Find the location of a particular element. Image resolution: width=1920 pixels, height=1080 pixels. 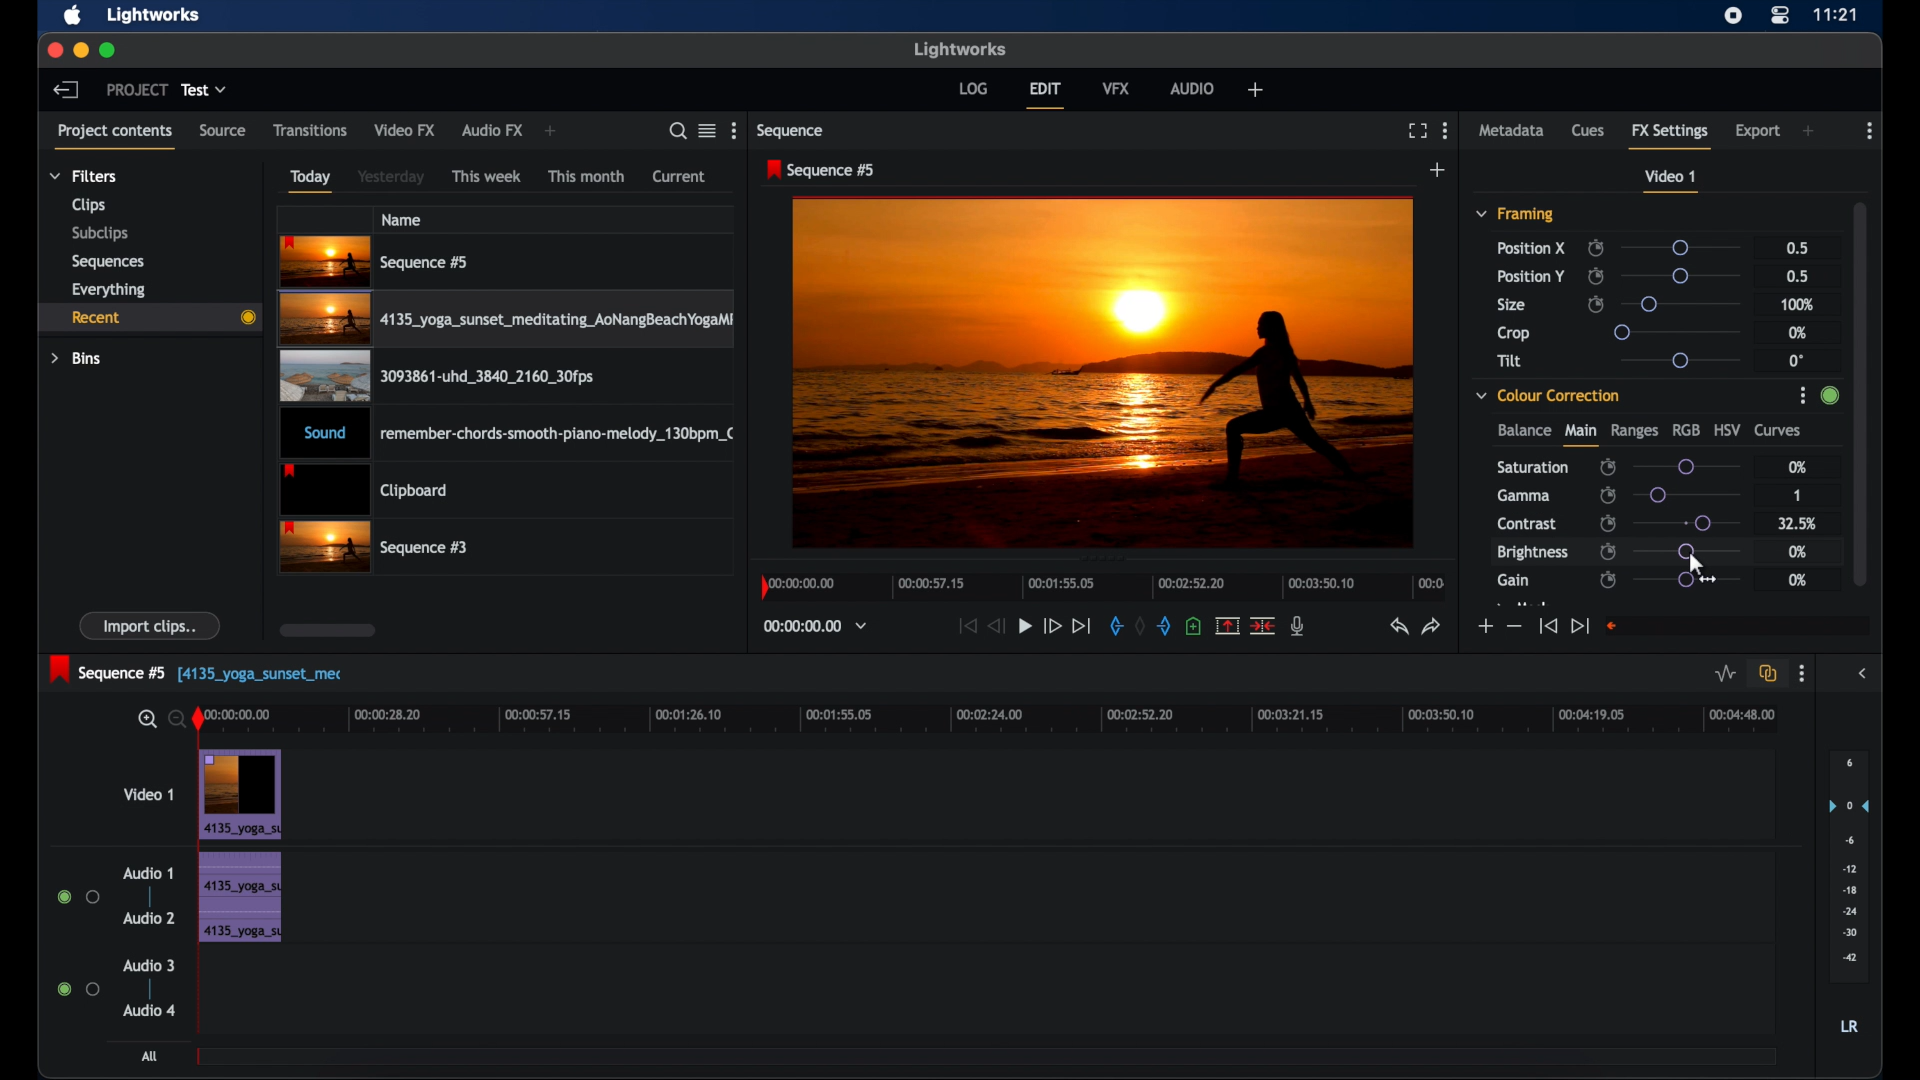

search is located at coordinates (672, 131).